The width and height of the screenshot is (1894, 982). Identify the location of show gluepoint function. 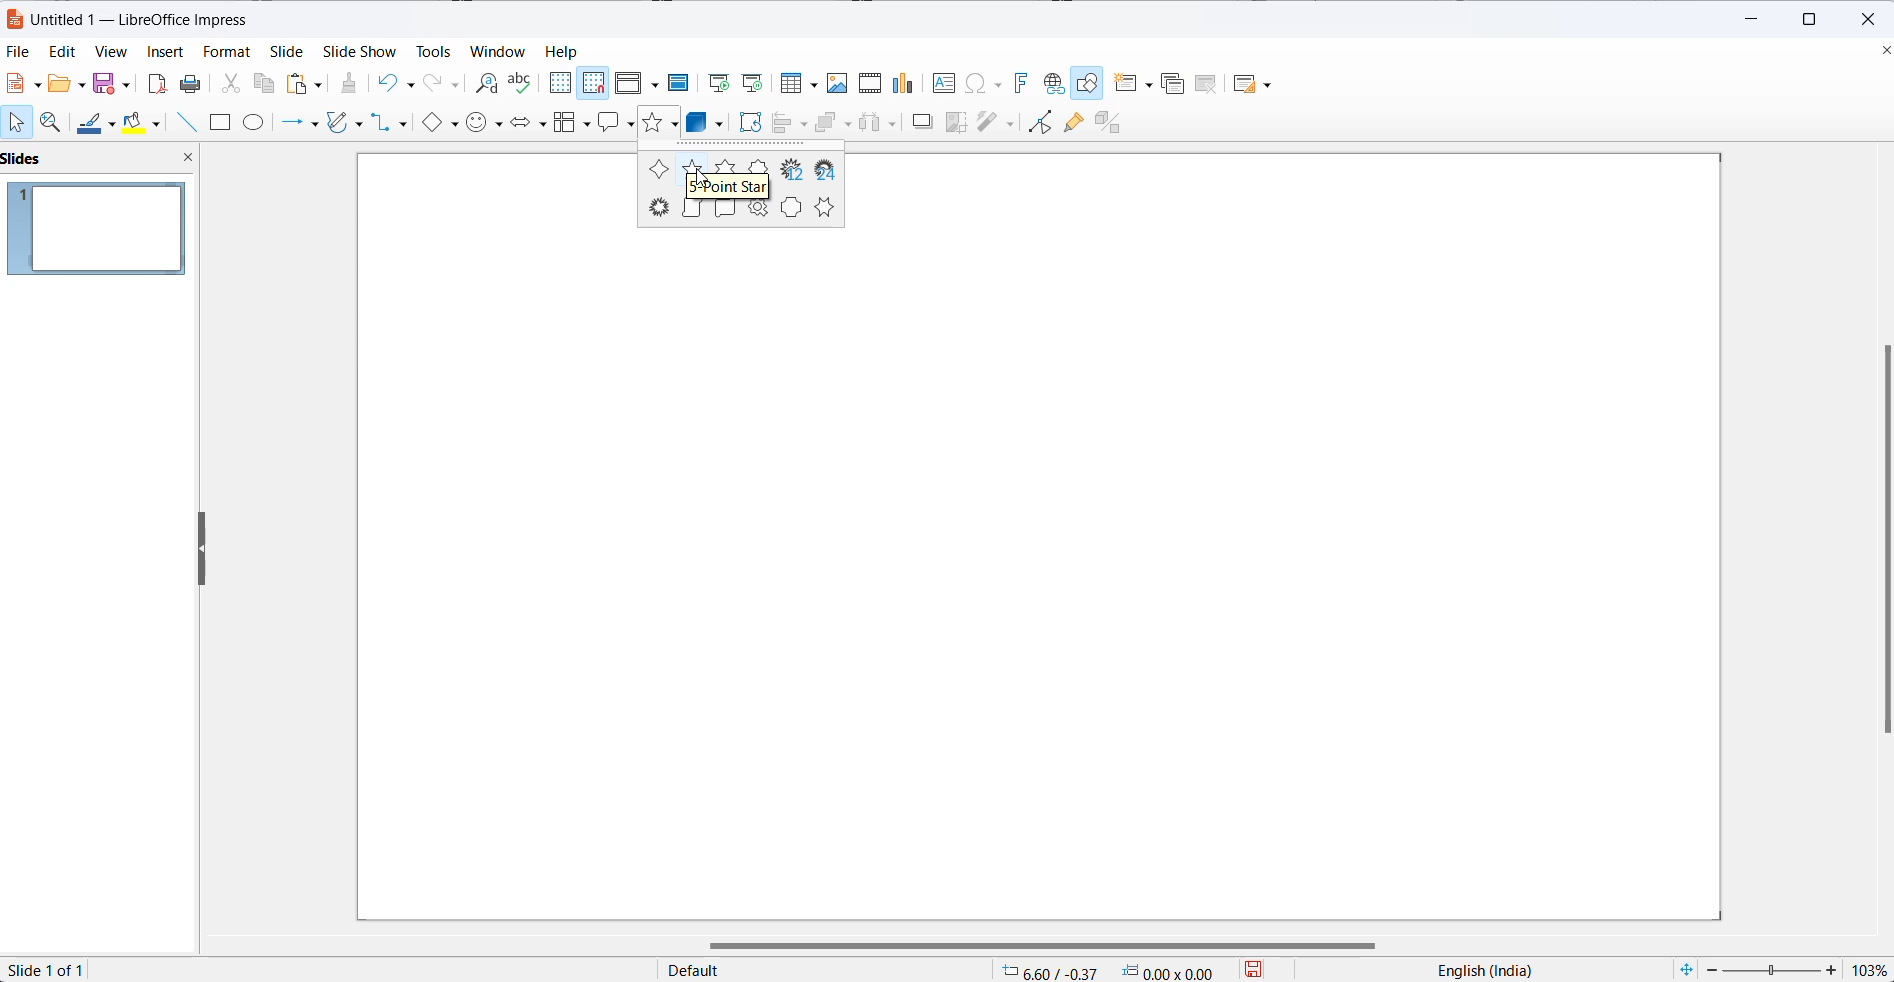
(1073, 123).